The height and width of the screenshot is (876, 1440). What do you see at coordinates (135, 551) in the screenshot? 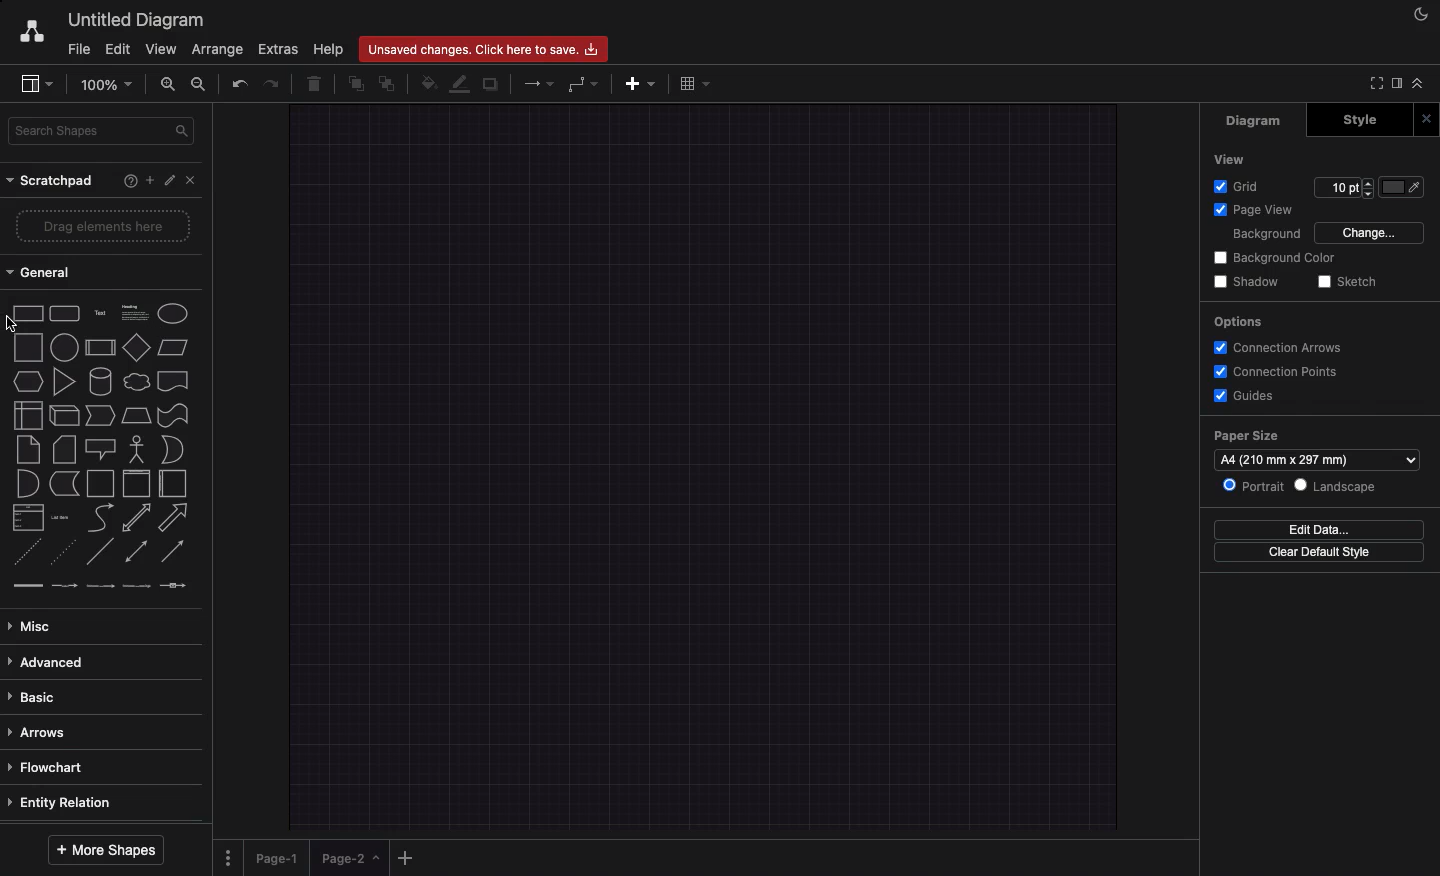
I see `bidirectional connector` at bounding box center [135, 551].